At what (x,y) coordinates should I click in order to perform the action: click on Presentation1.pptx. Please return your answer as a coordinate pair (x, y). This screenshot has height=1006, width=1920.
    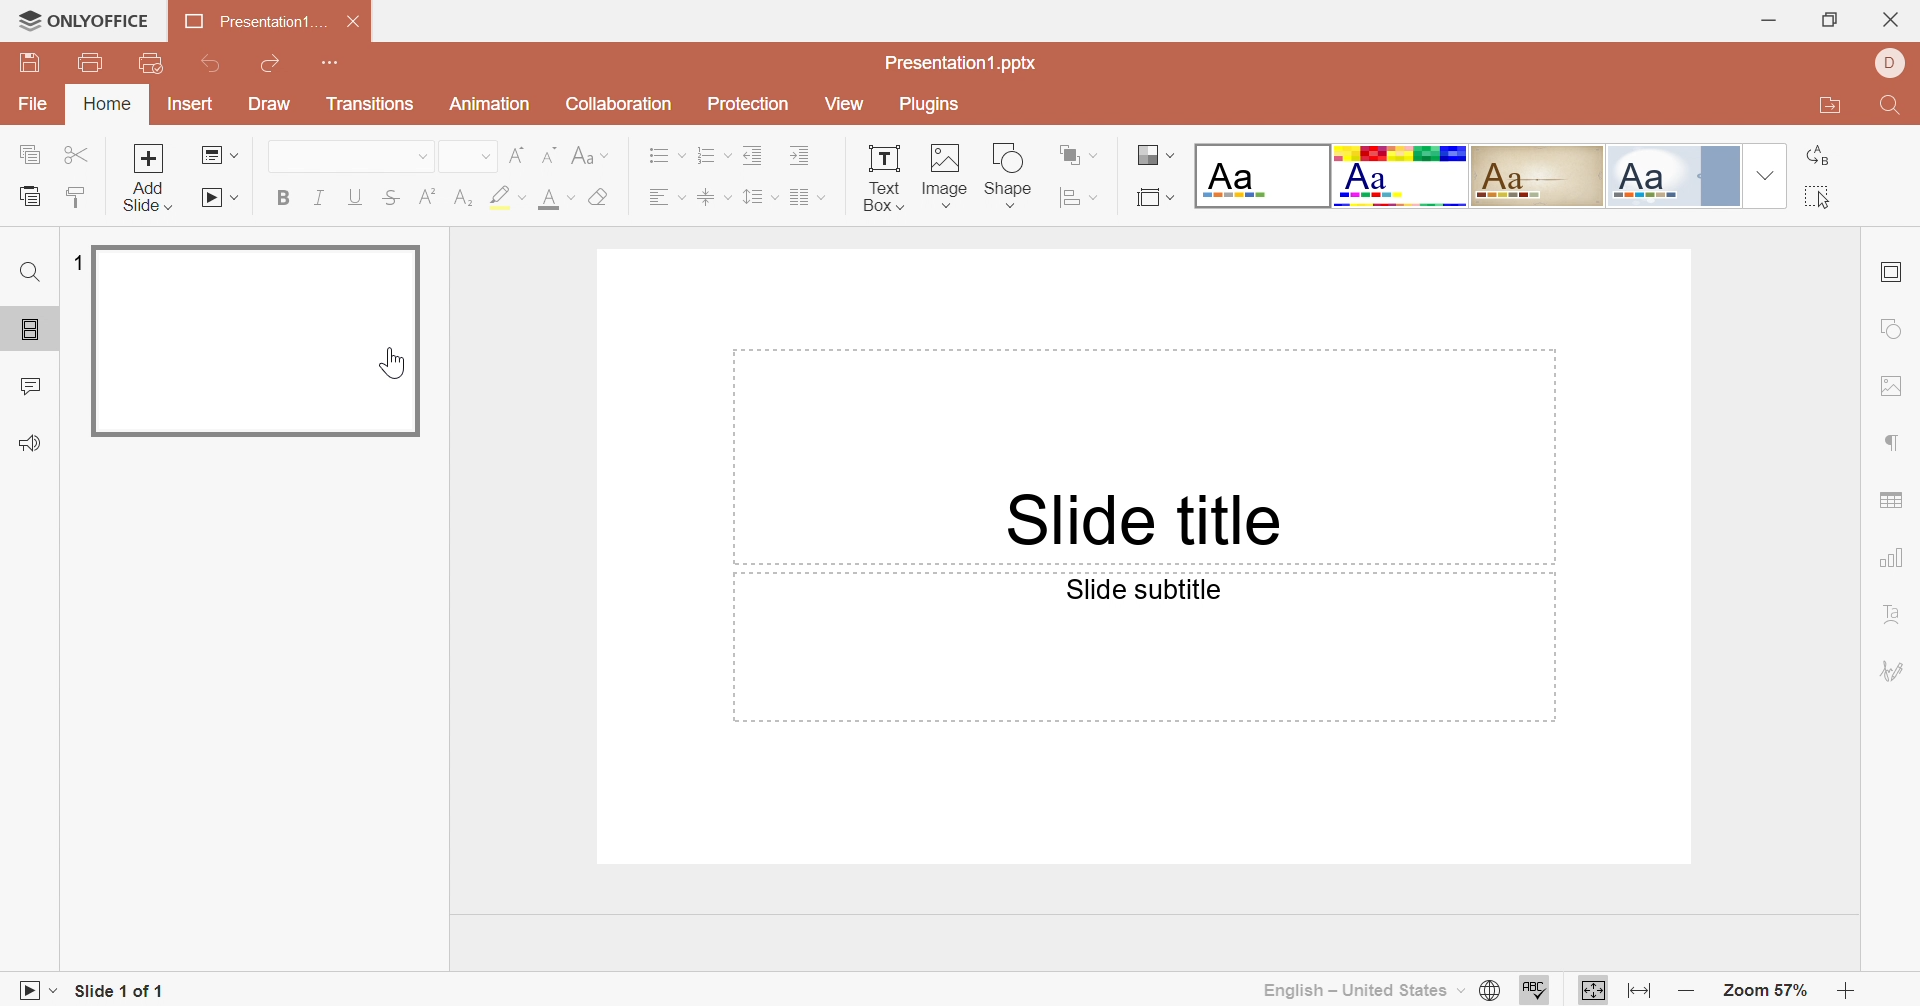
    Looking at the image, I should click on (959, 61).